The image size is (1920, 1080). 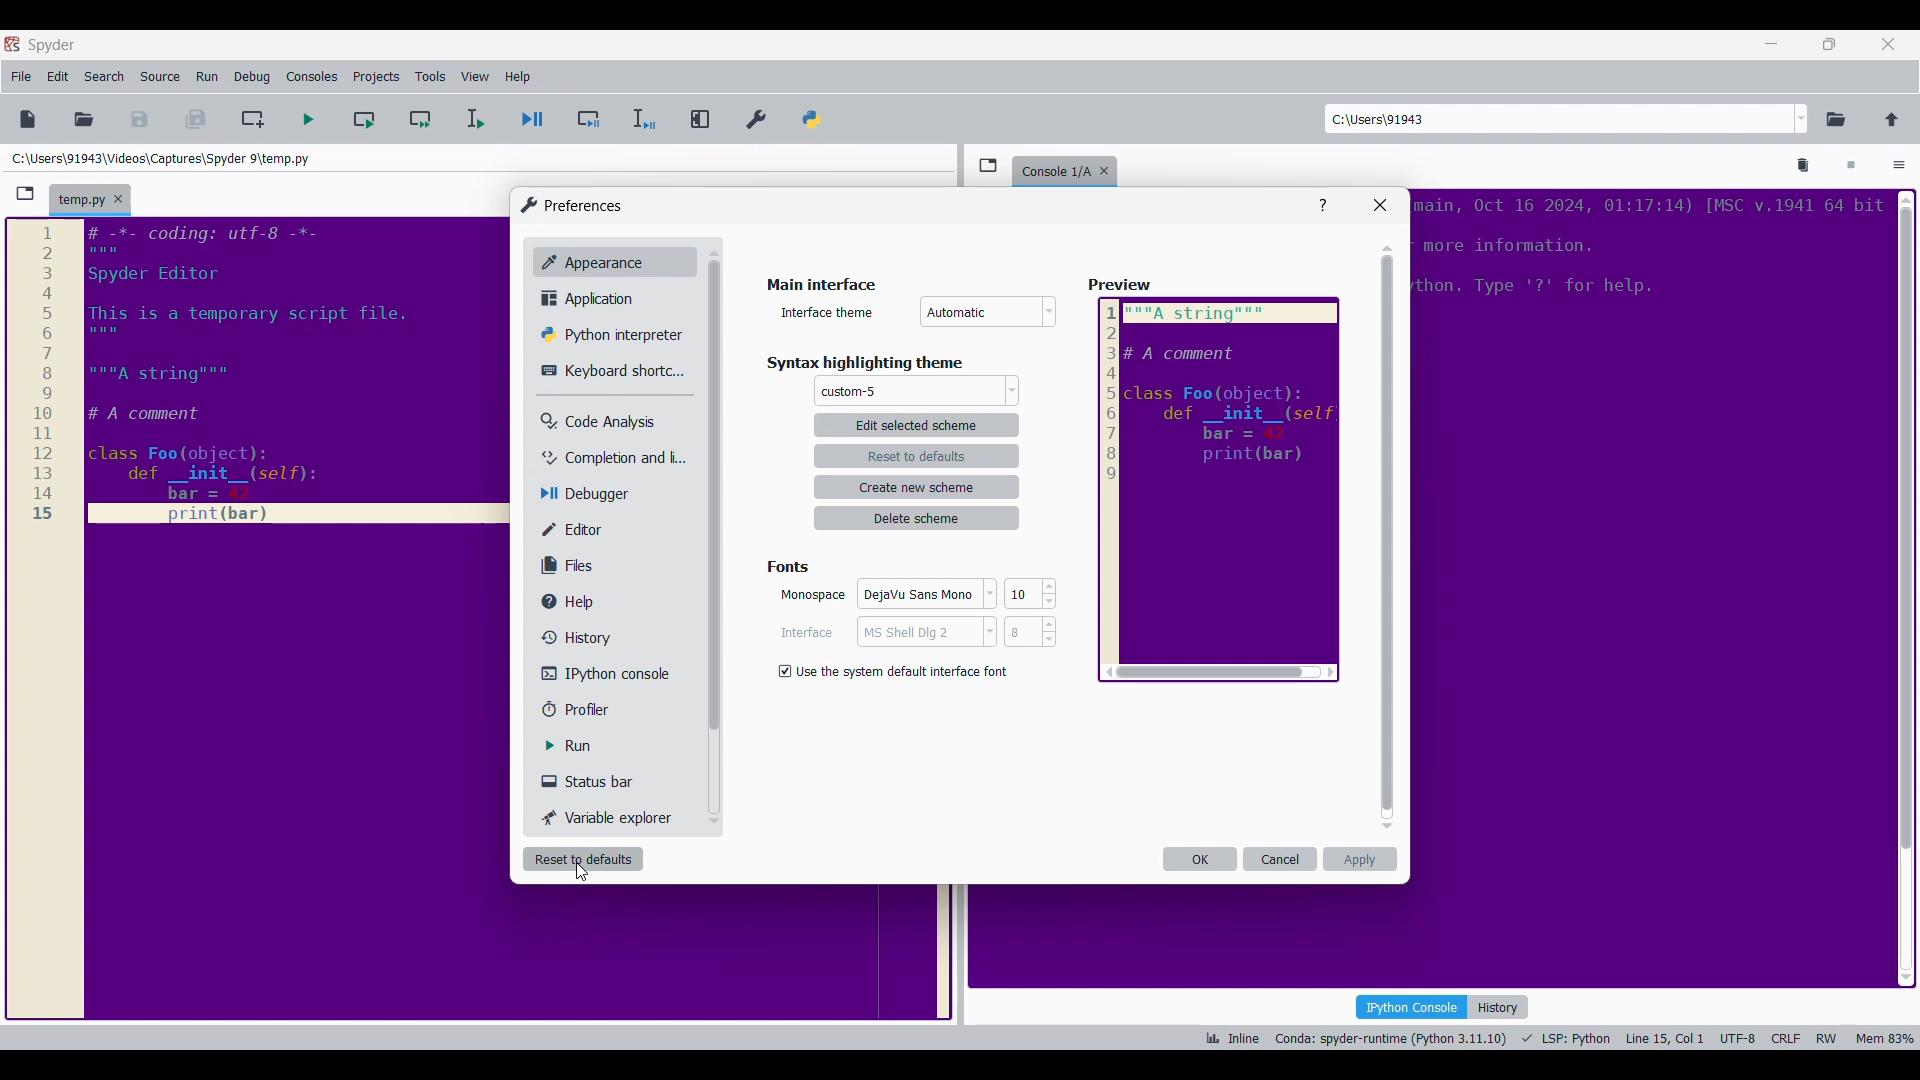 I want to click on Change to parent directory, so click(x=1892, y=120).